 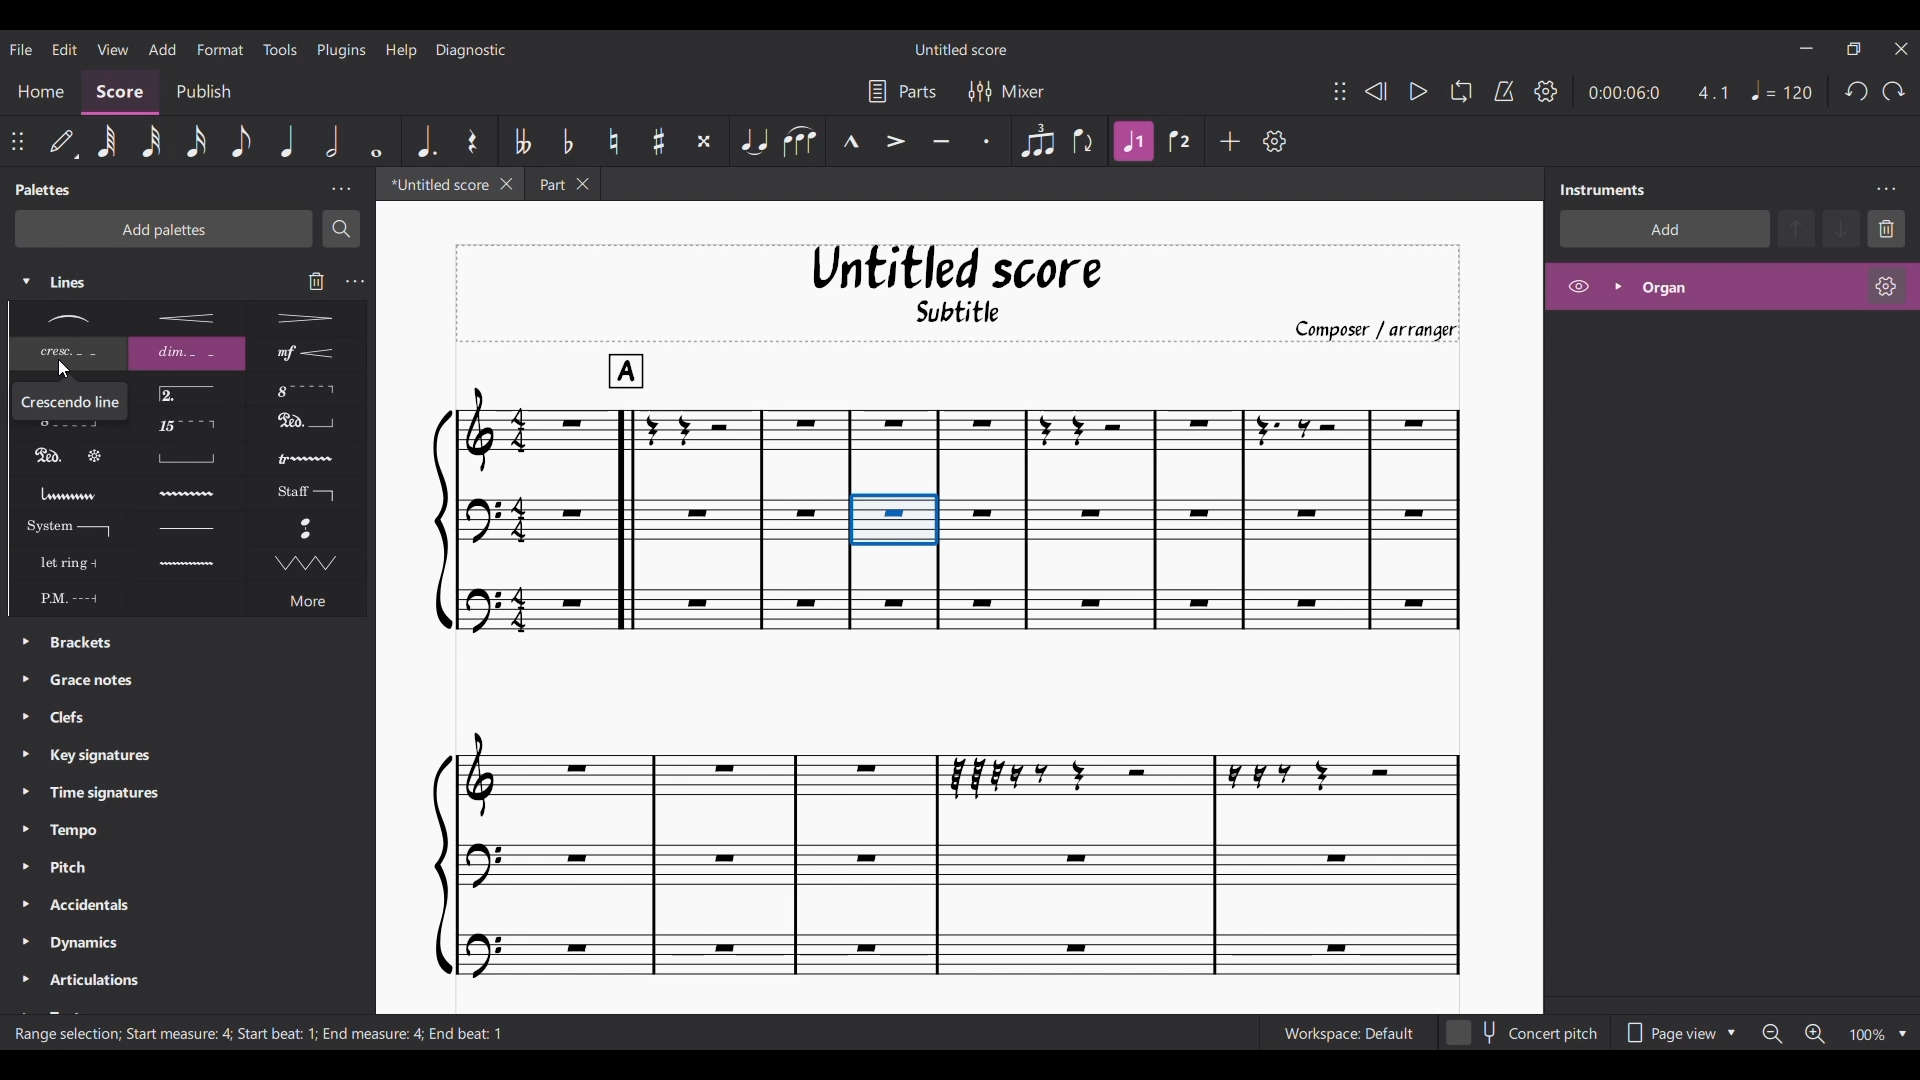 What do you see at coordinates (850, 141) in the screenshot?
I see `Marcato` at bounding box center [850, 141].